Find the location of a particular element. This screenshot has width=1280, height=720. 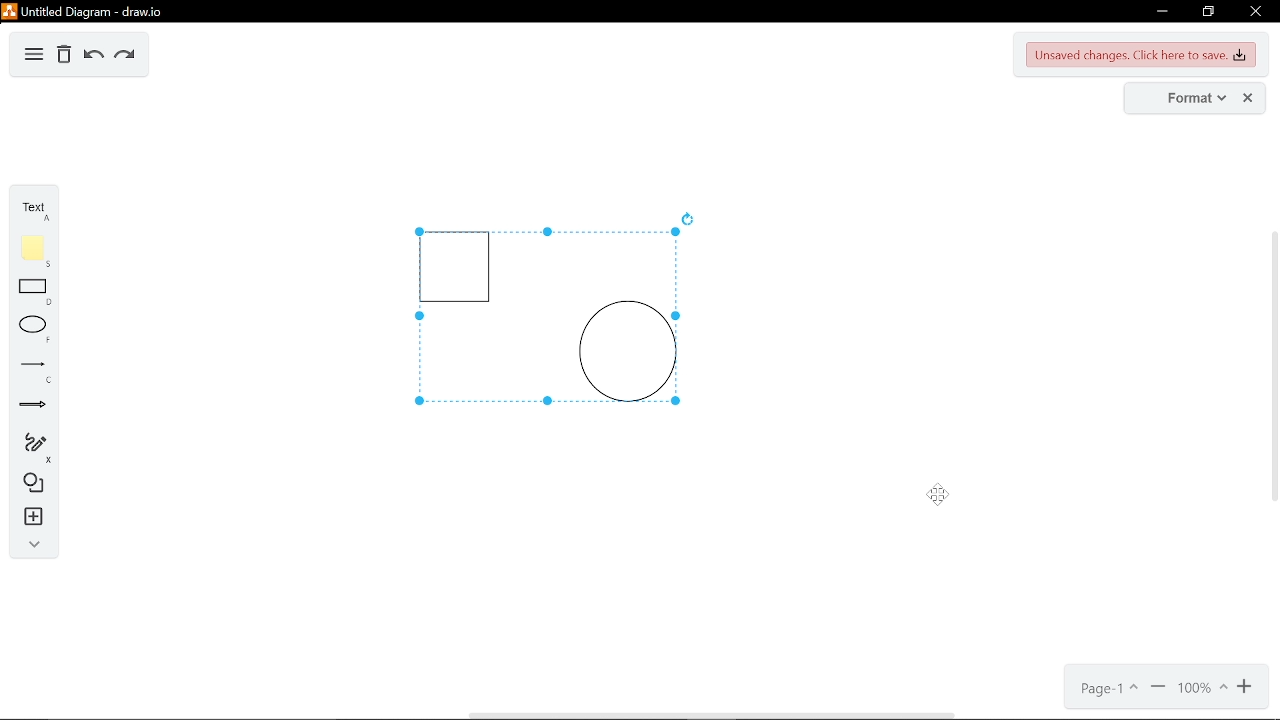

diagram is located at coordinates (34, 55).